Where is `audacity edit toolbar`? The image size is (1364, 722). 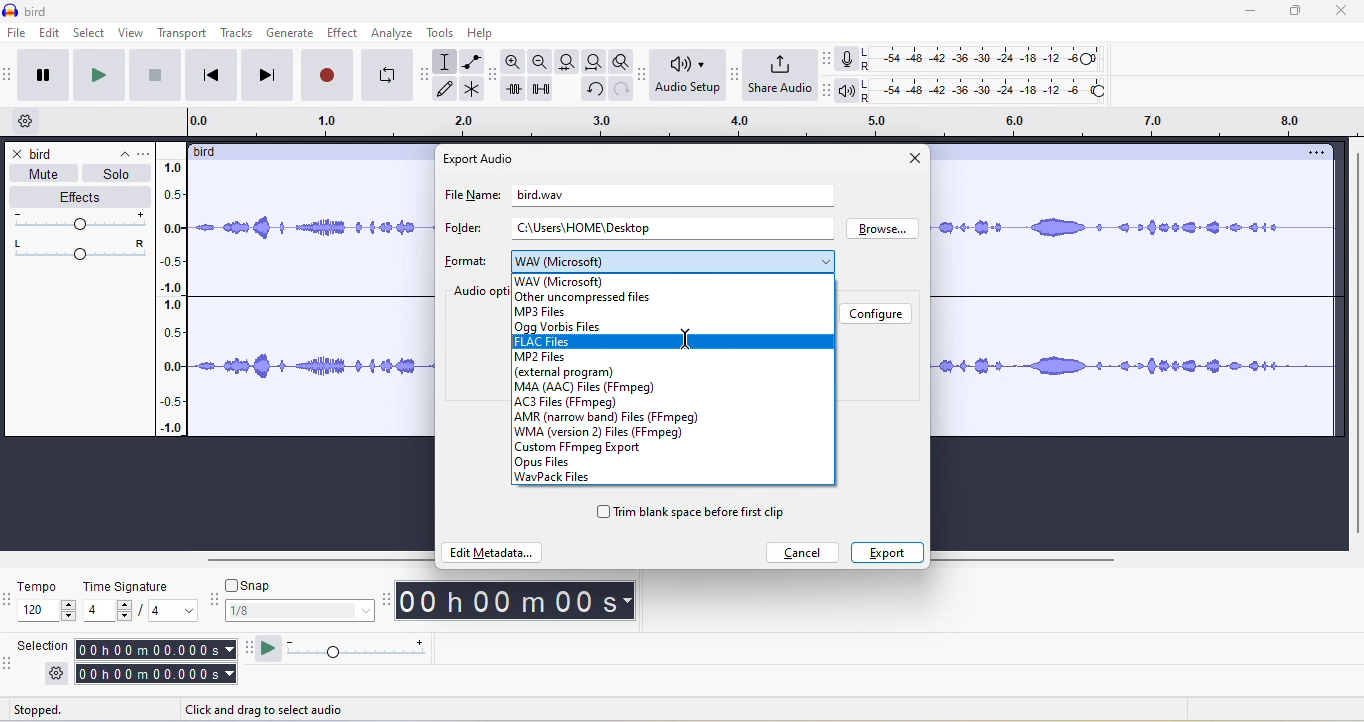
audacity edit toolbar is located at coordinates (495, 78).